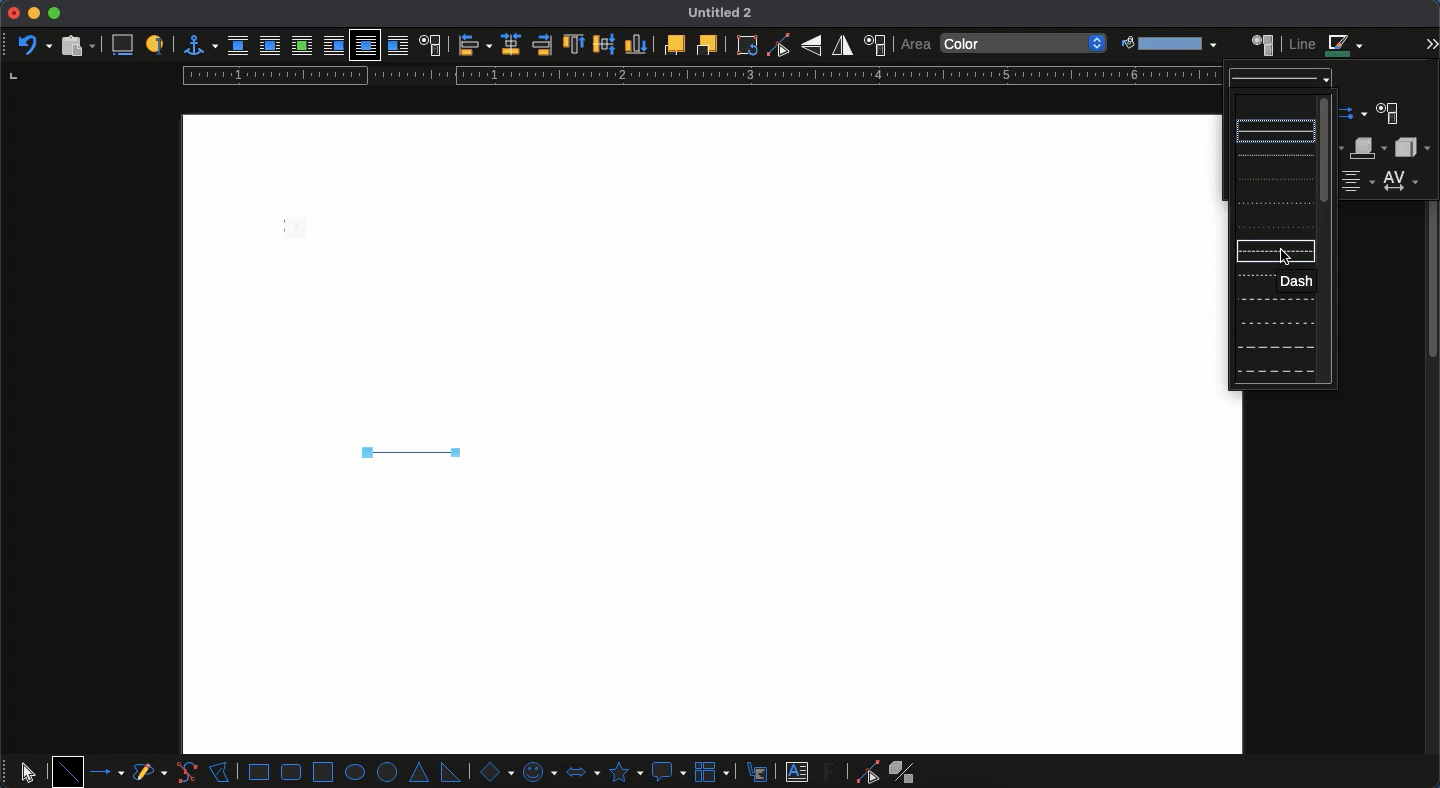 The image size is (1440, 788). What do you see at coordinates (697, 76) in the screenshot?
I see `ruler` at bounding box center [697, 76].